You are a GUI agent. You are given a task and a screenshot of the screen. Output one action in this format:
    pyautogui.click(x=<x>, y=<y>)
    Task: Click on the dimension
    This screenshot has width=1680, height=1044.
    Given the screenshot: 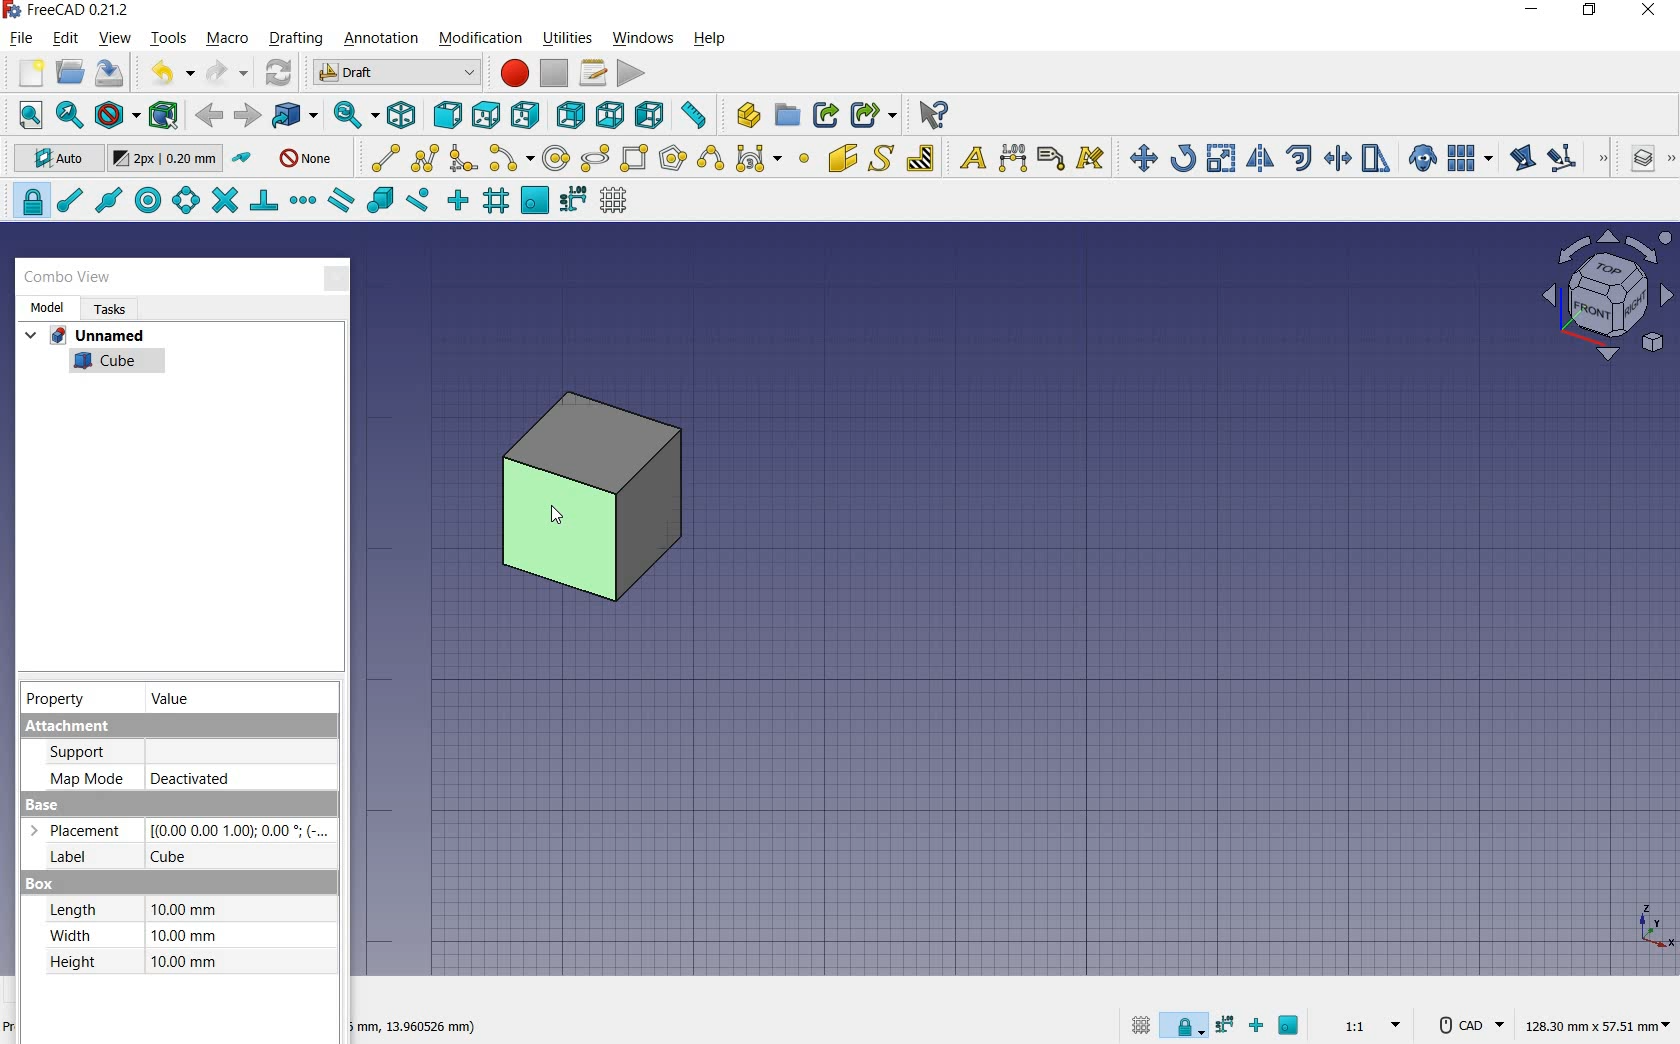 What is the action you would take?
    pyautogui.click(x=1597, y=1023)
    